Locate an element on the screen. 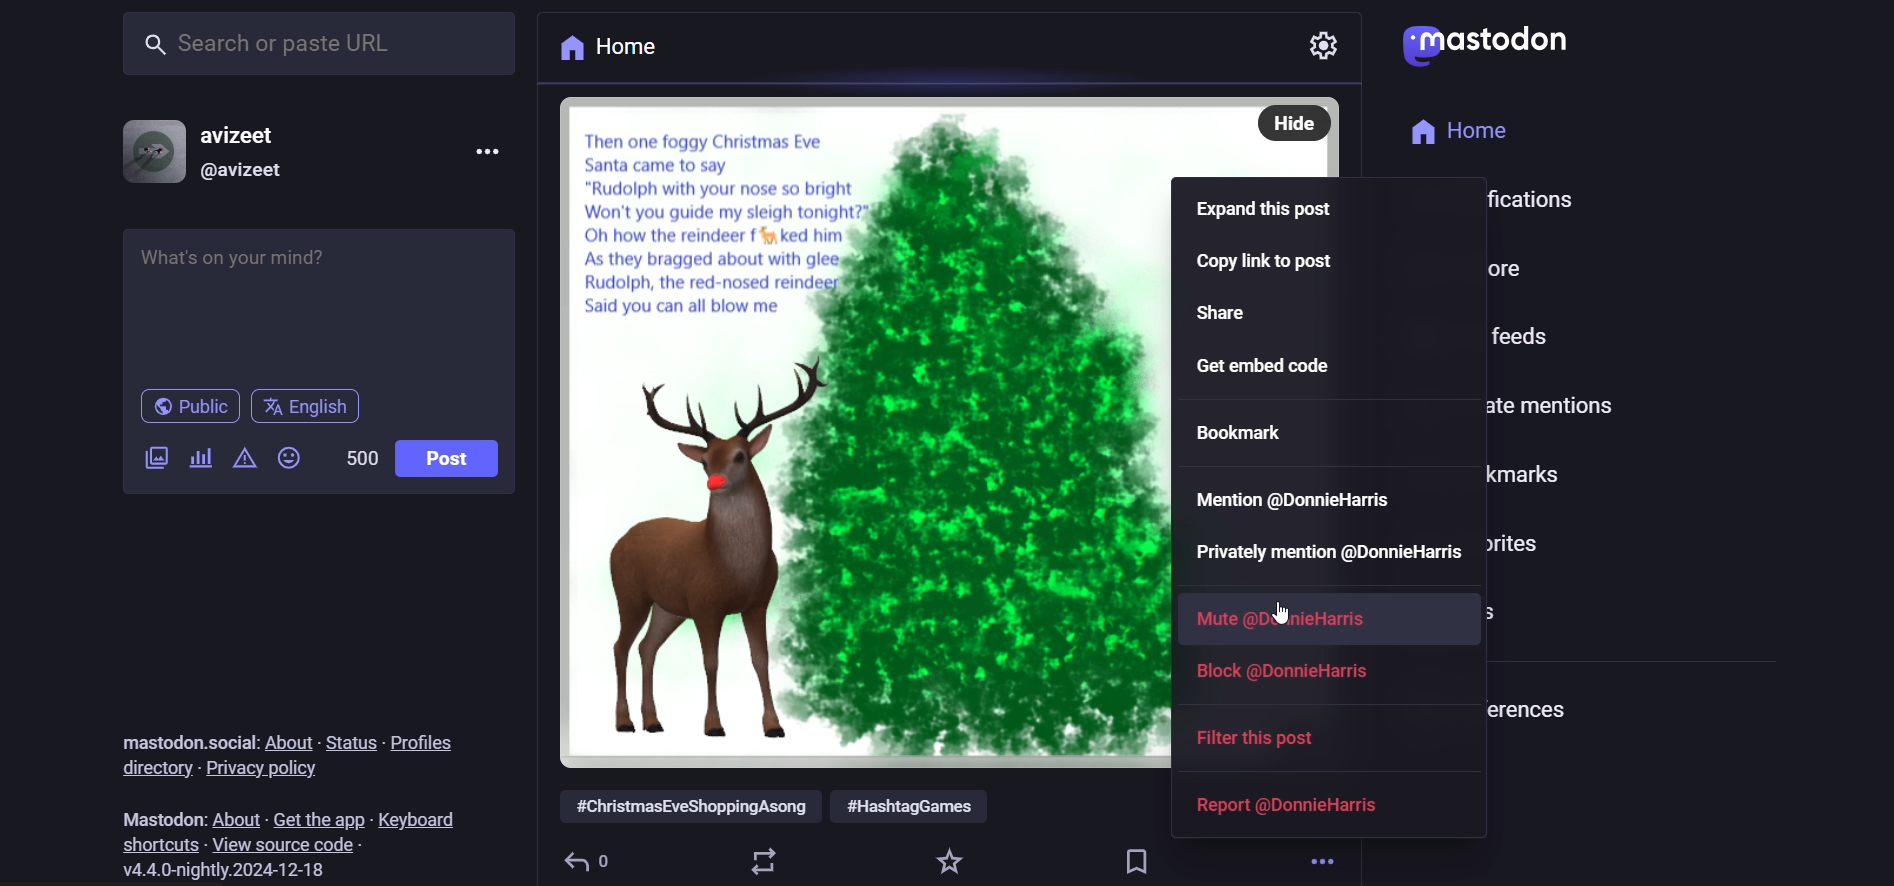 The image size is (1894, 886). profiles is located at coordinates (427, 742).